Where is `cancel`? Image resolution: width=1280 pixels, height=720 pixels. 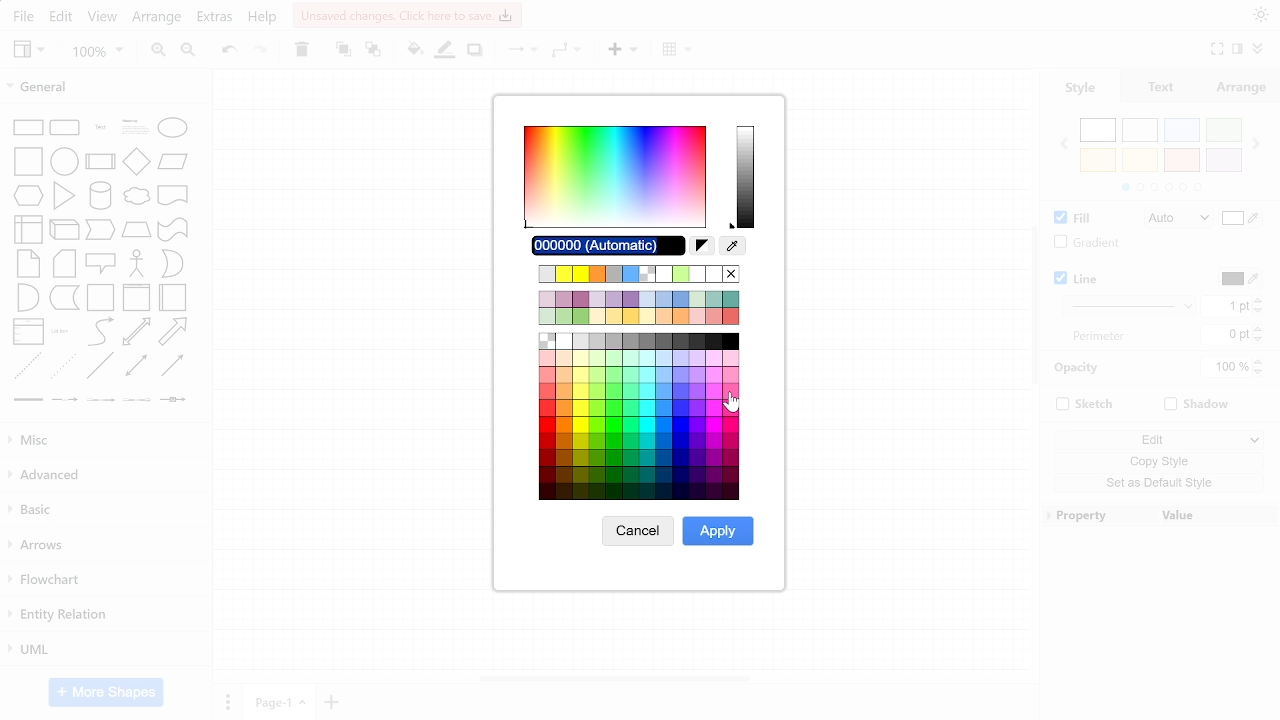 cancel is located at coordinates (638, 532).